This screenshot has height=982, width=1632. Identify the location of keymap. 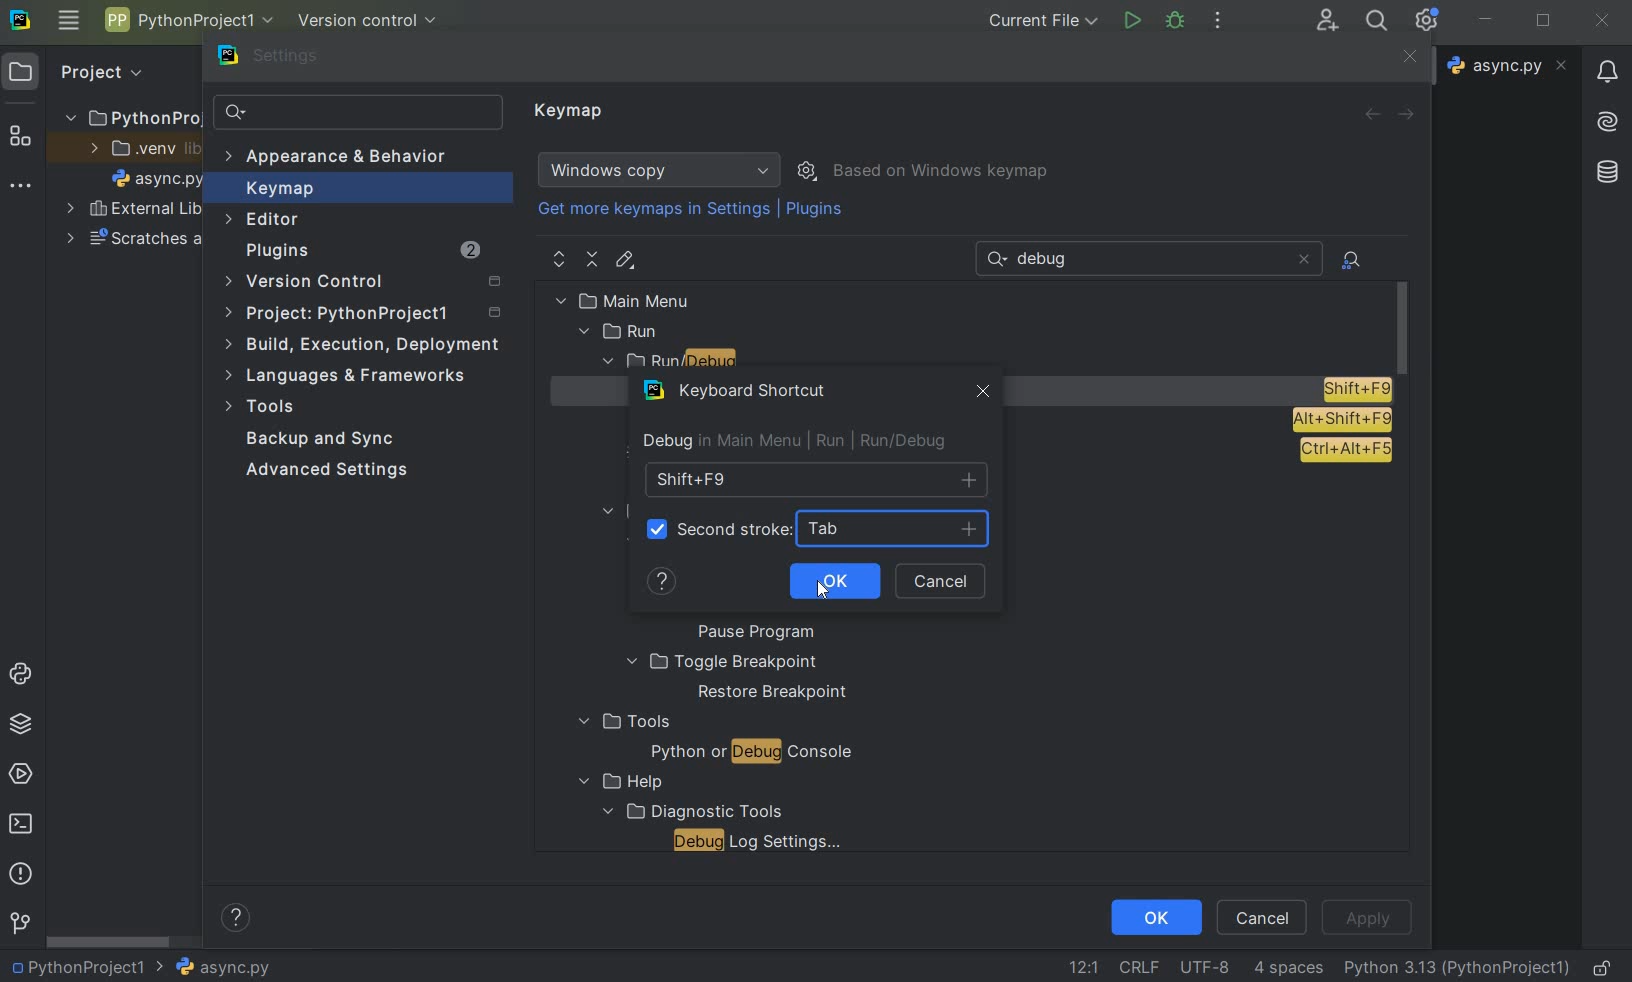
(277, 191).